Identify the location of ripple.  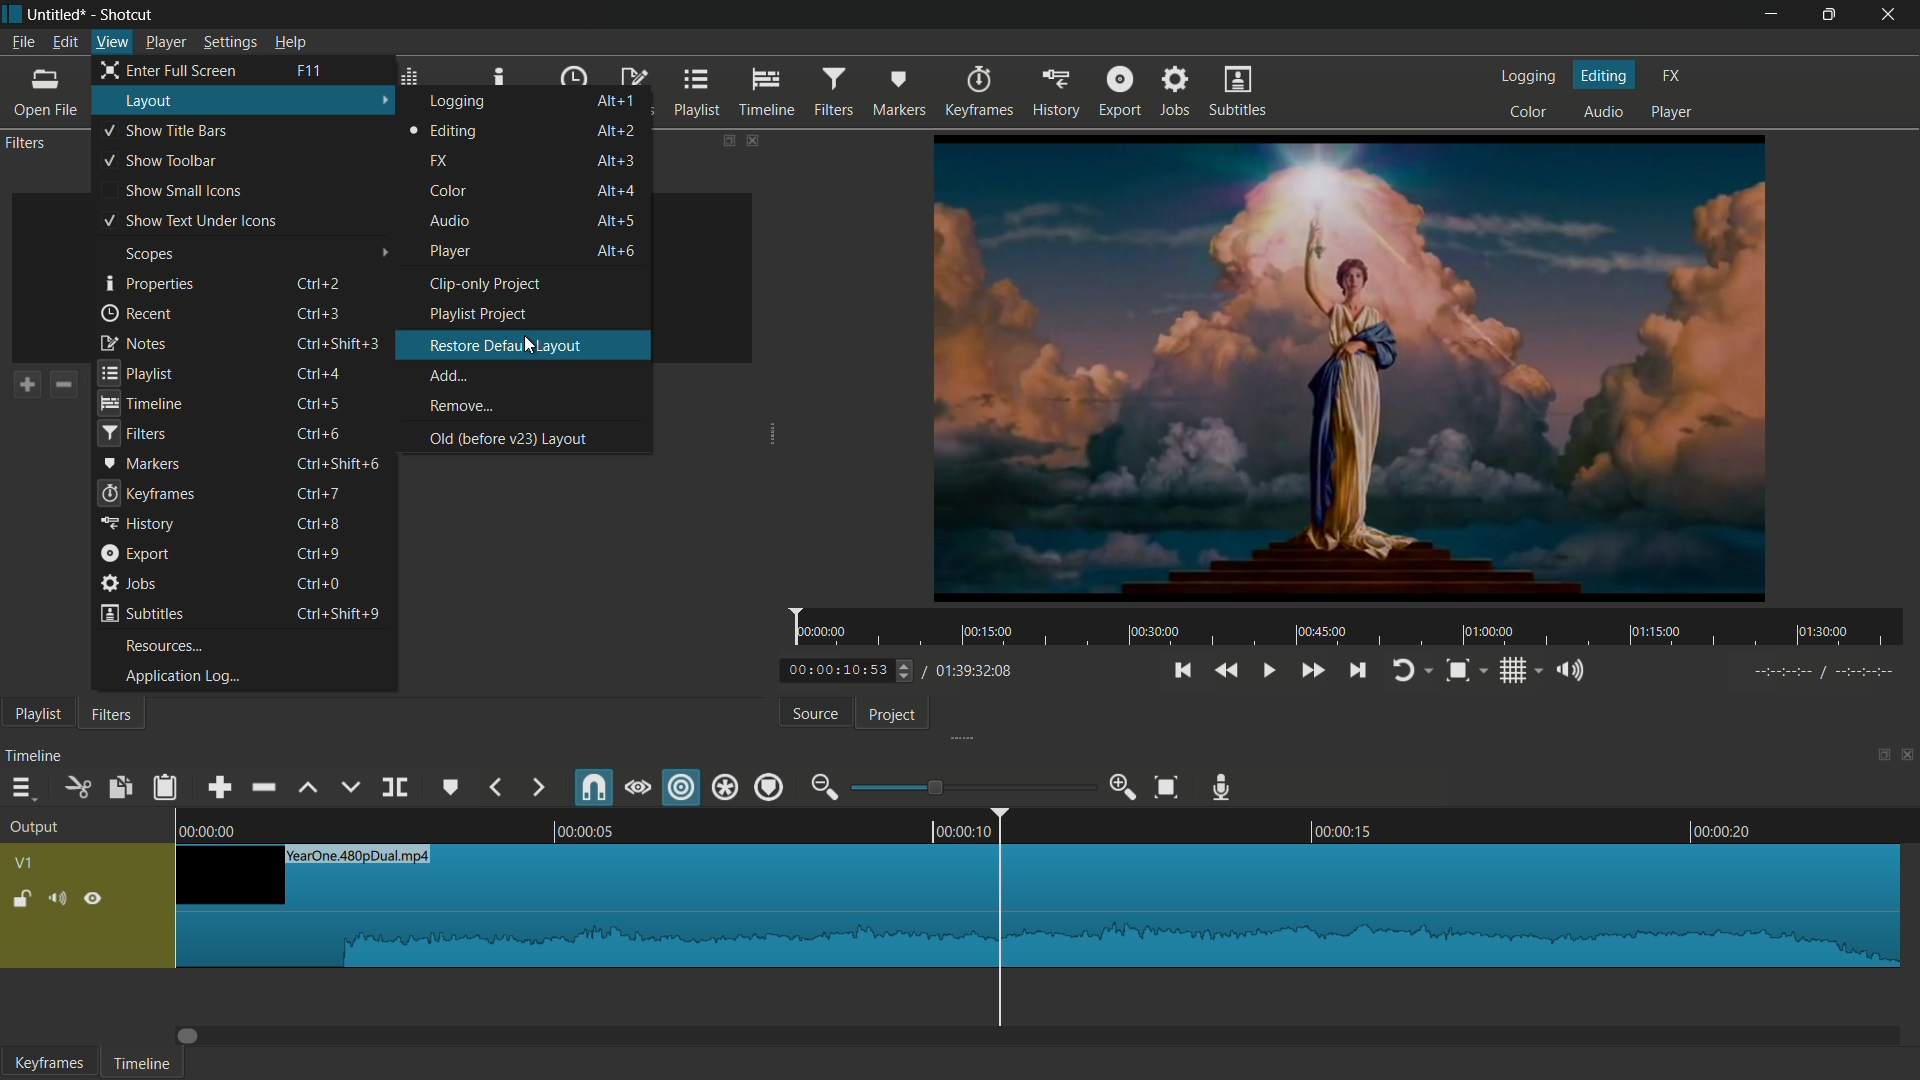
(682, 789).